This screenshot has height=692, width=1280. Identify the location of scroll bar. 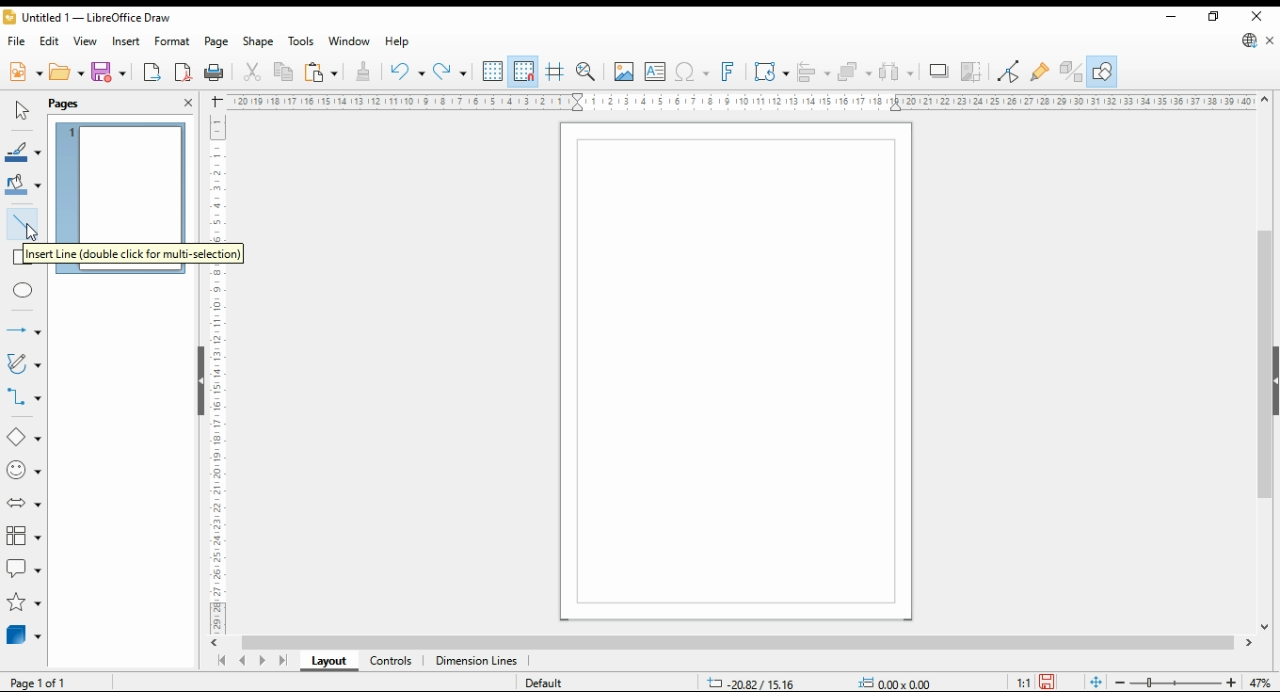
(734, 644).